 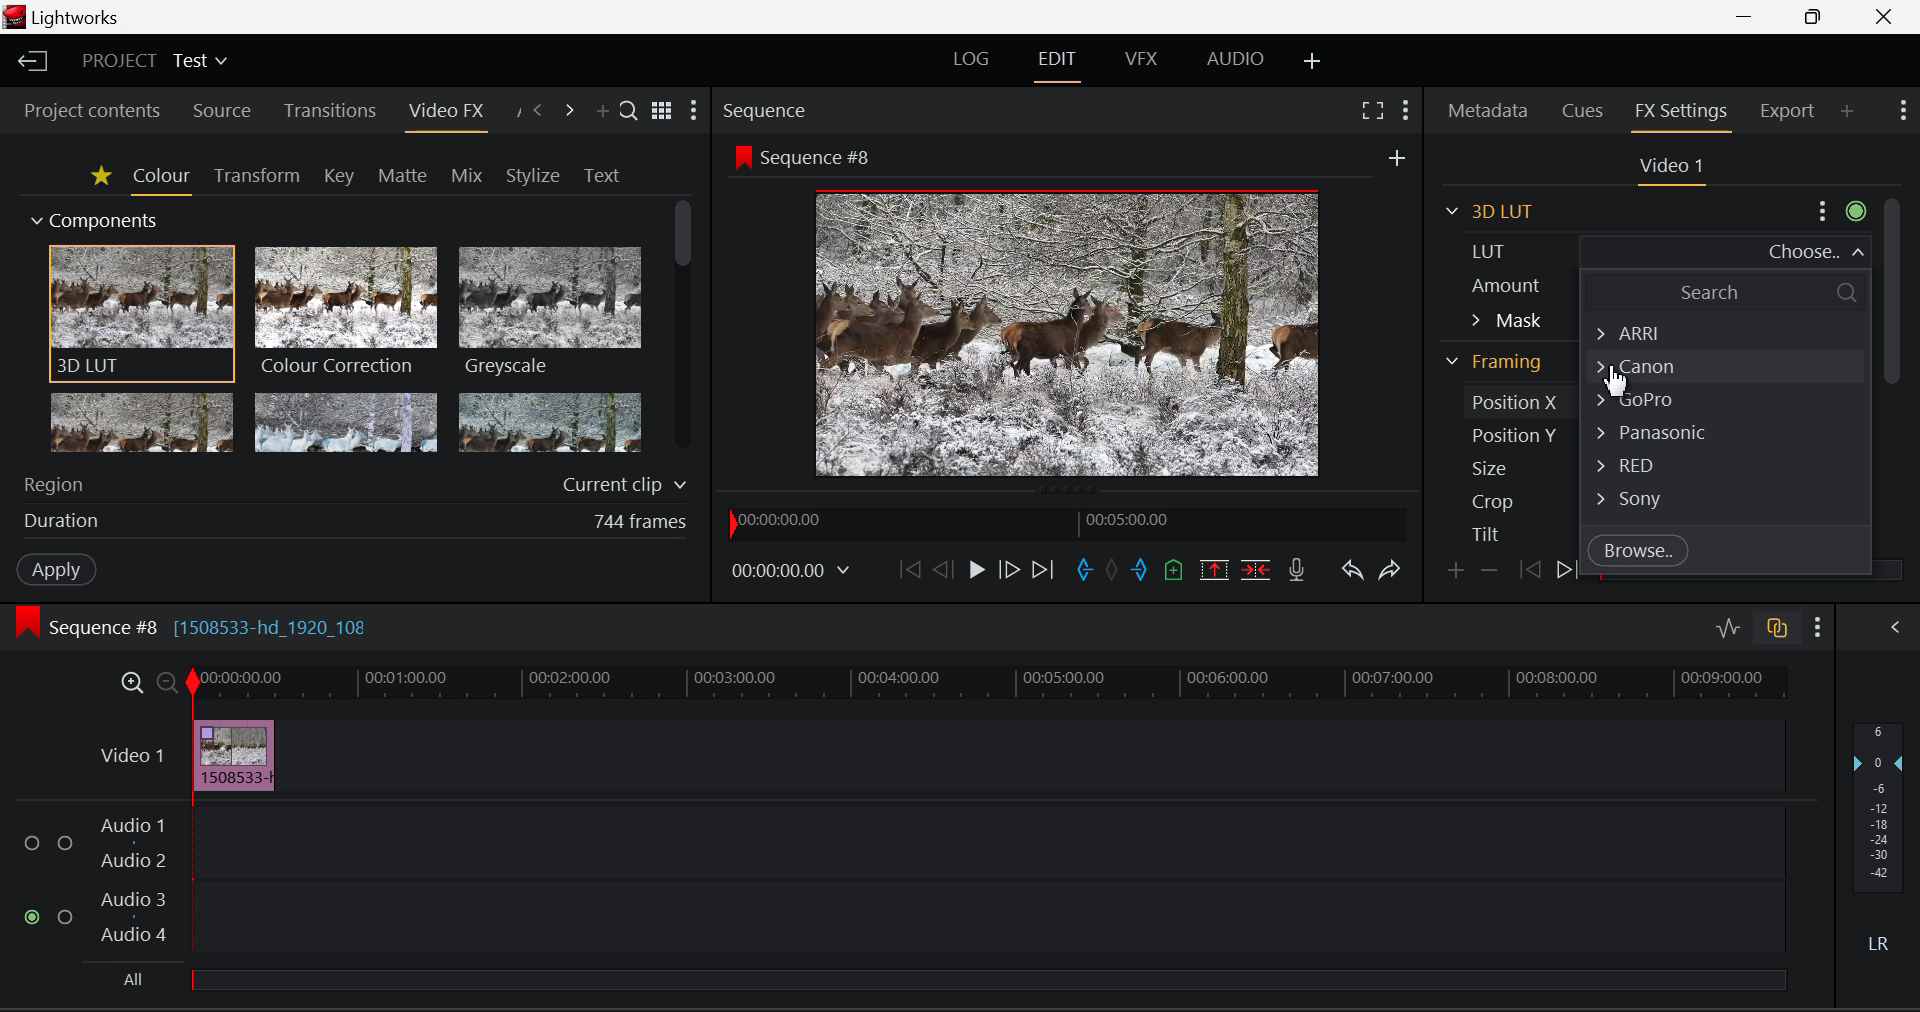 What do you see at coordinates (1044, 573) in the screenshot?
I see `To End` at bounding box center [1044, 573].